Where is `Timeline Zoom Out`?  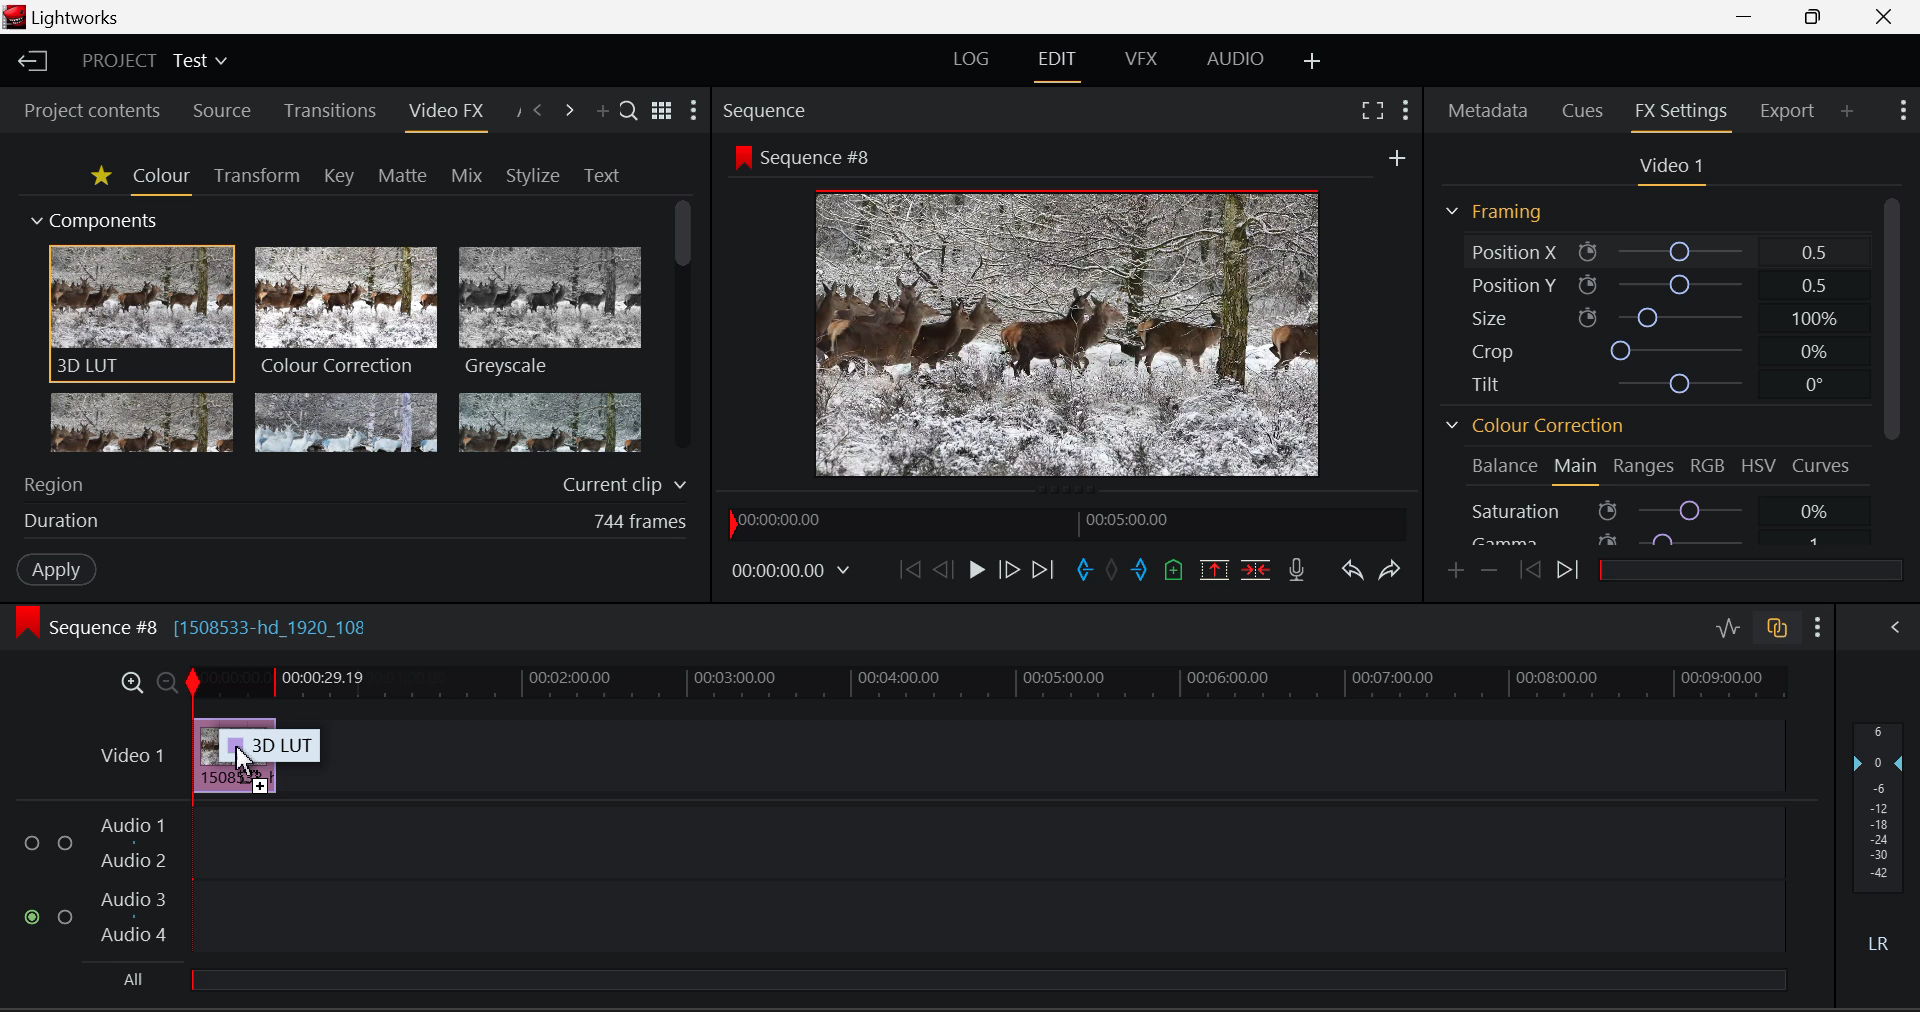 Timeline Zoom Out is located at coordinates (166, 682).